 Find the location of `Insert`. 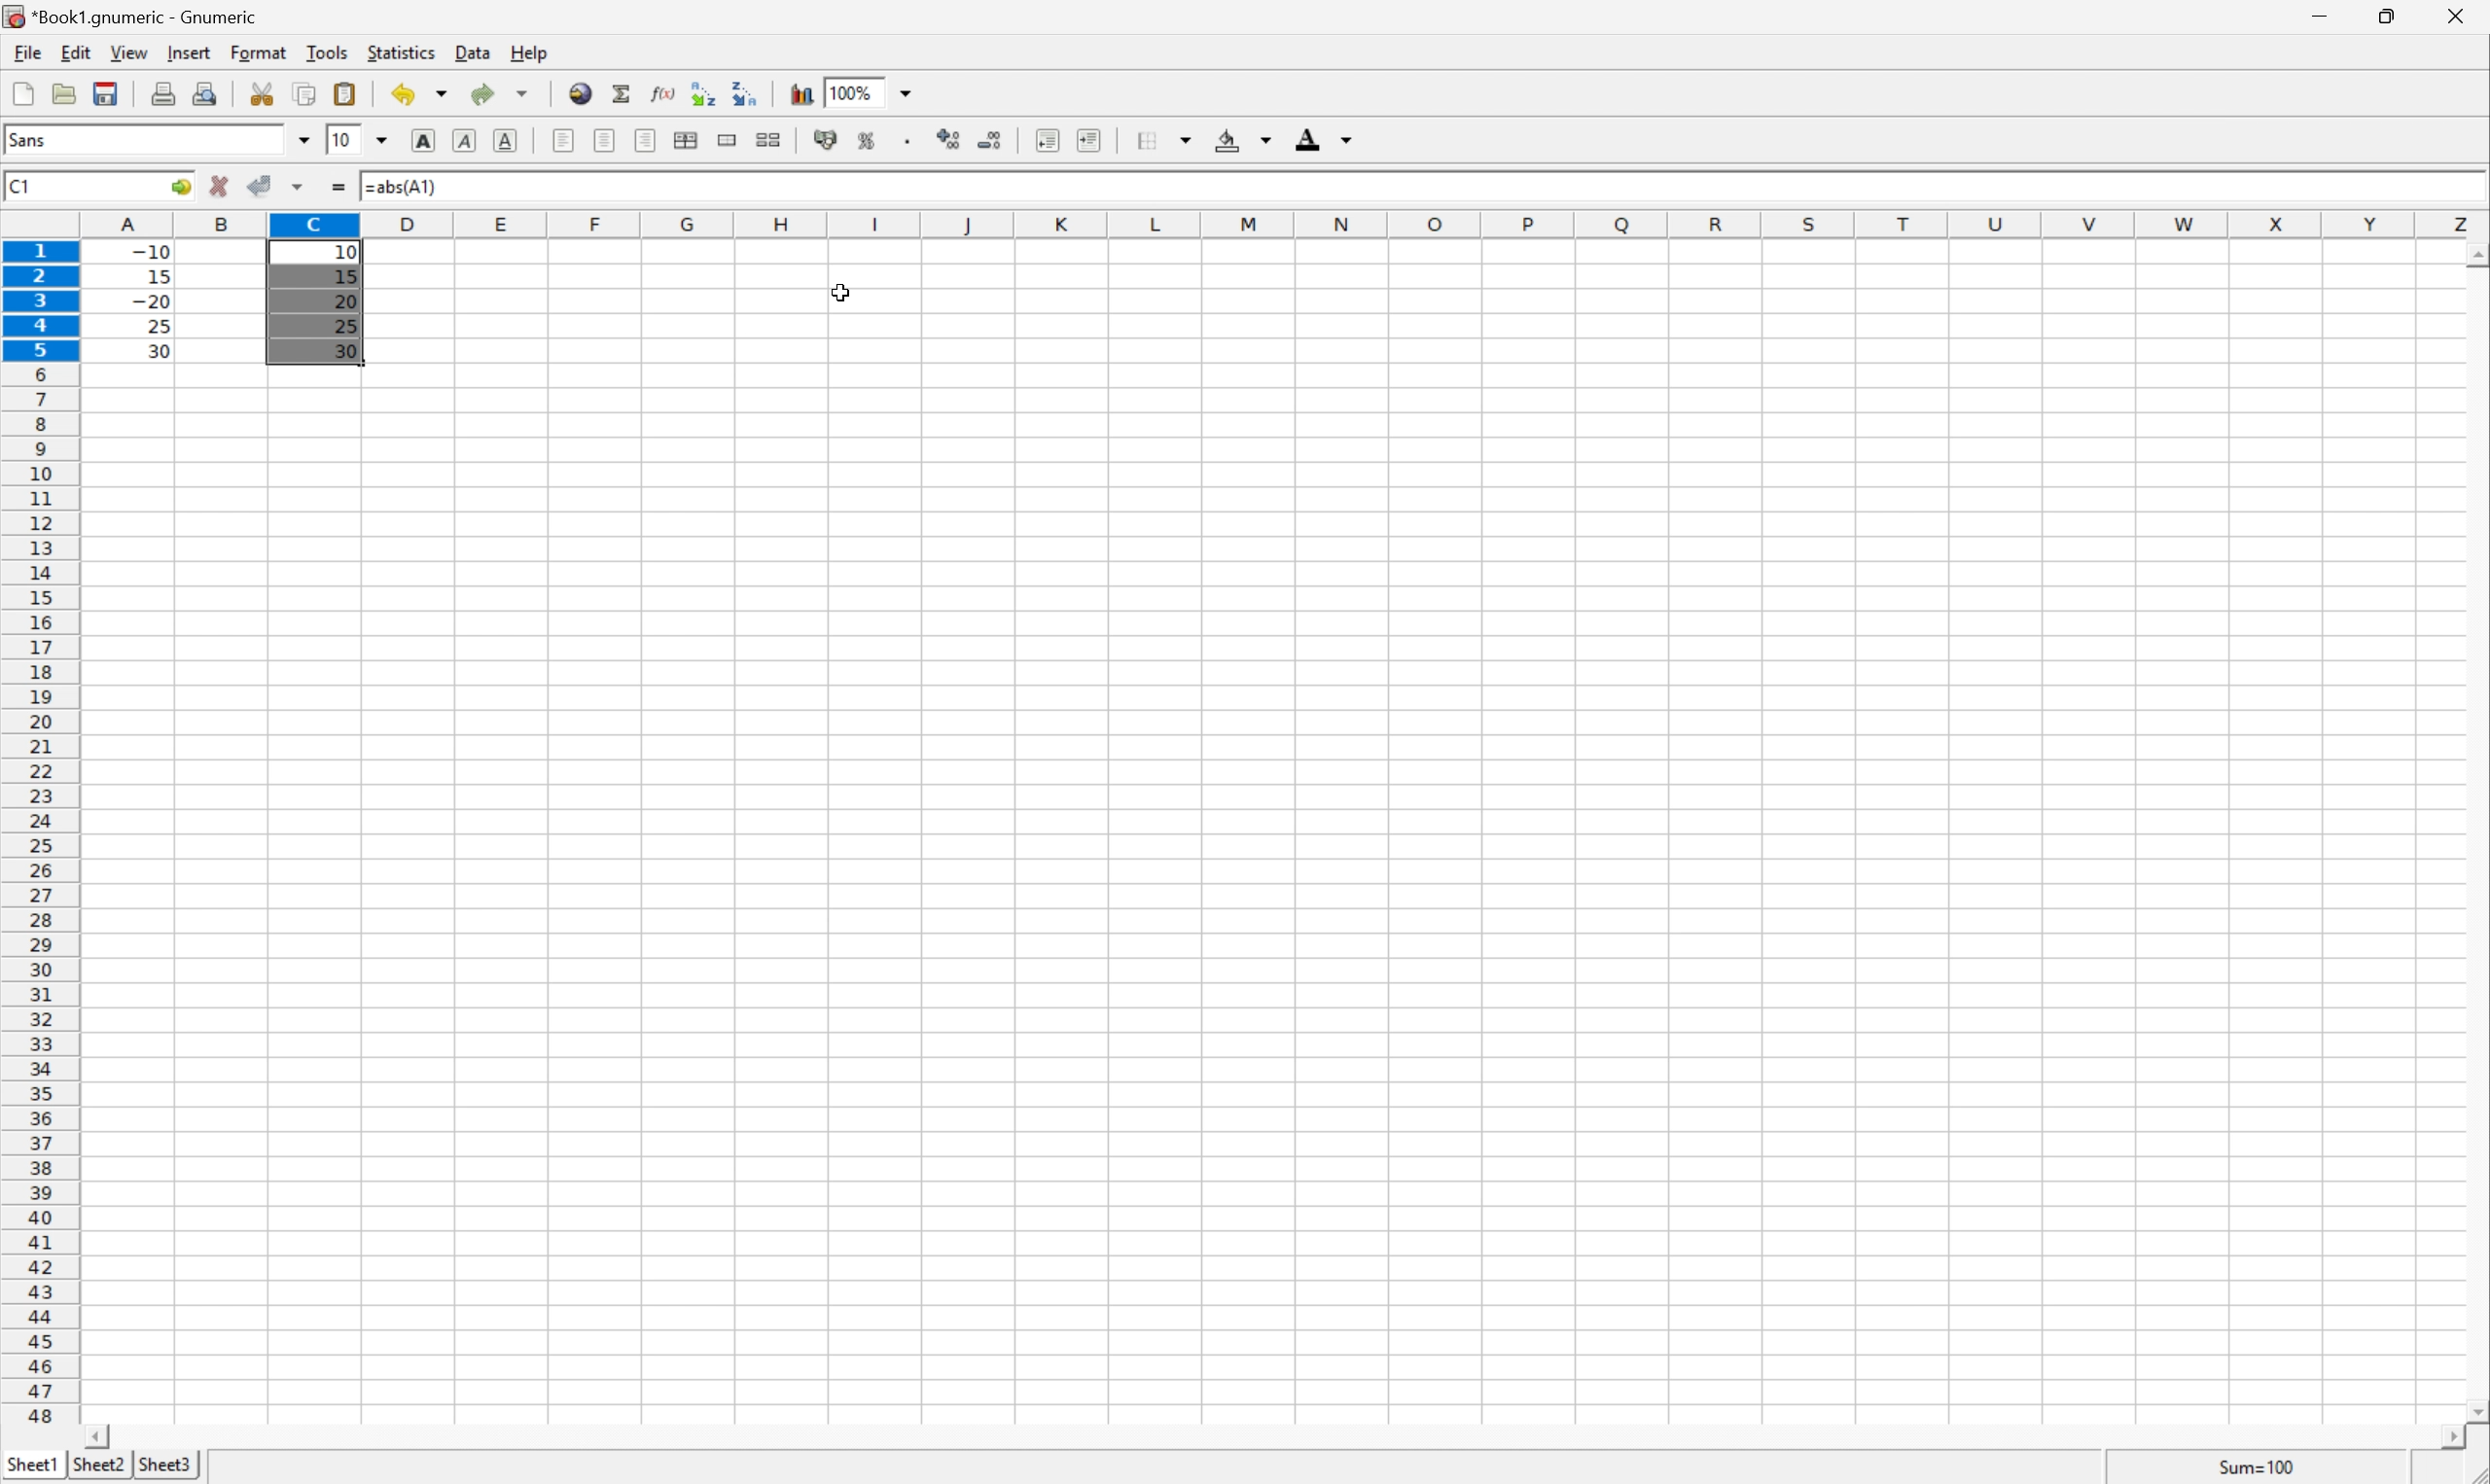

Insert is located at coordinates (190, 53).